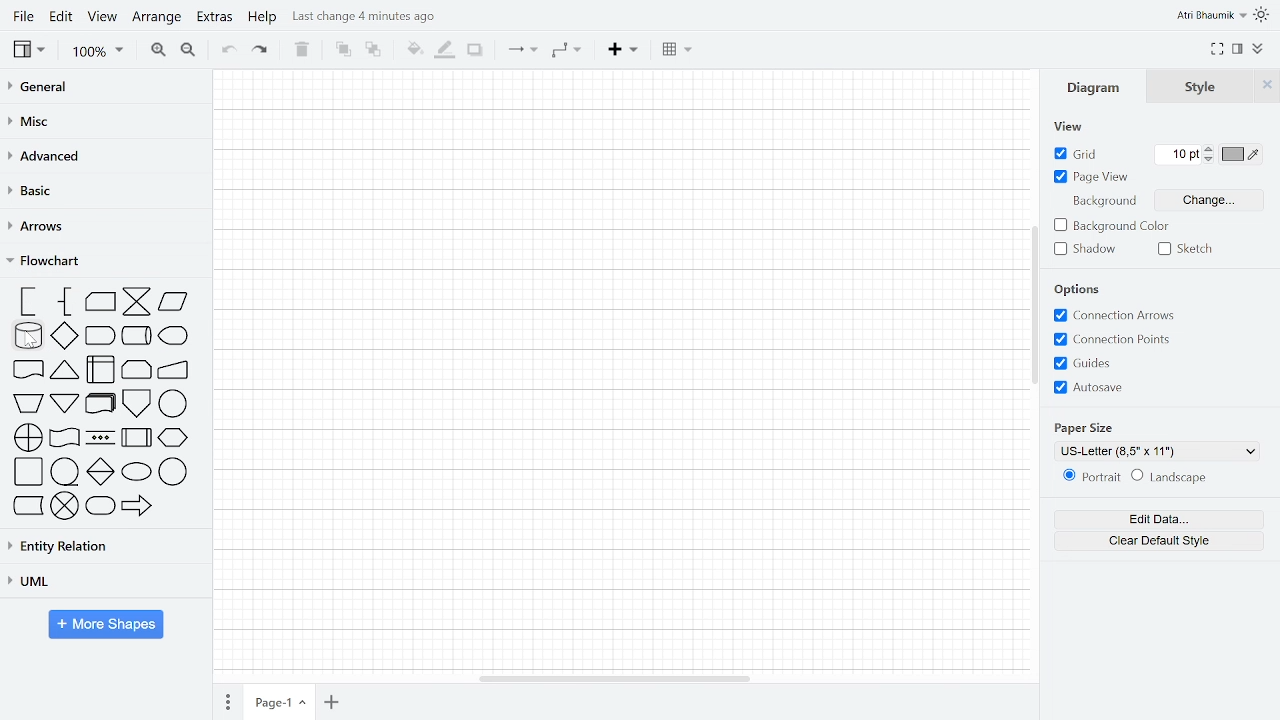  What do you see at coordinates (100, 370) in the screenshot?
I see `internal storage` at bounding box center [100, 370].